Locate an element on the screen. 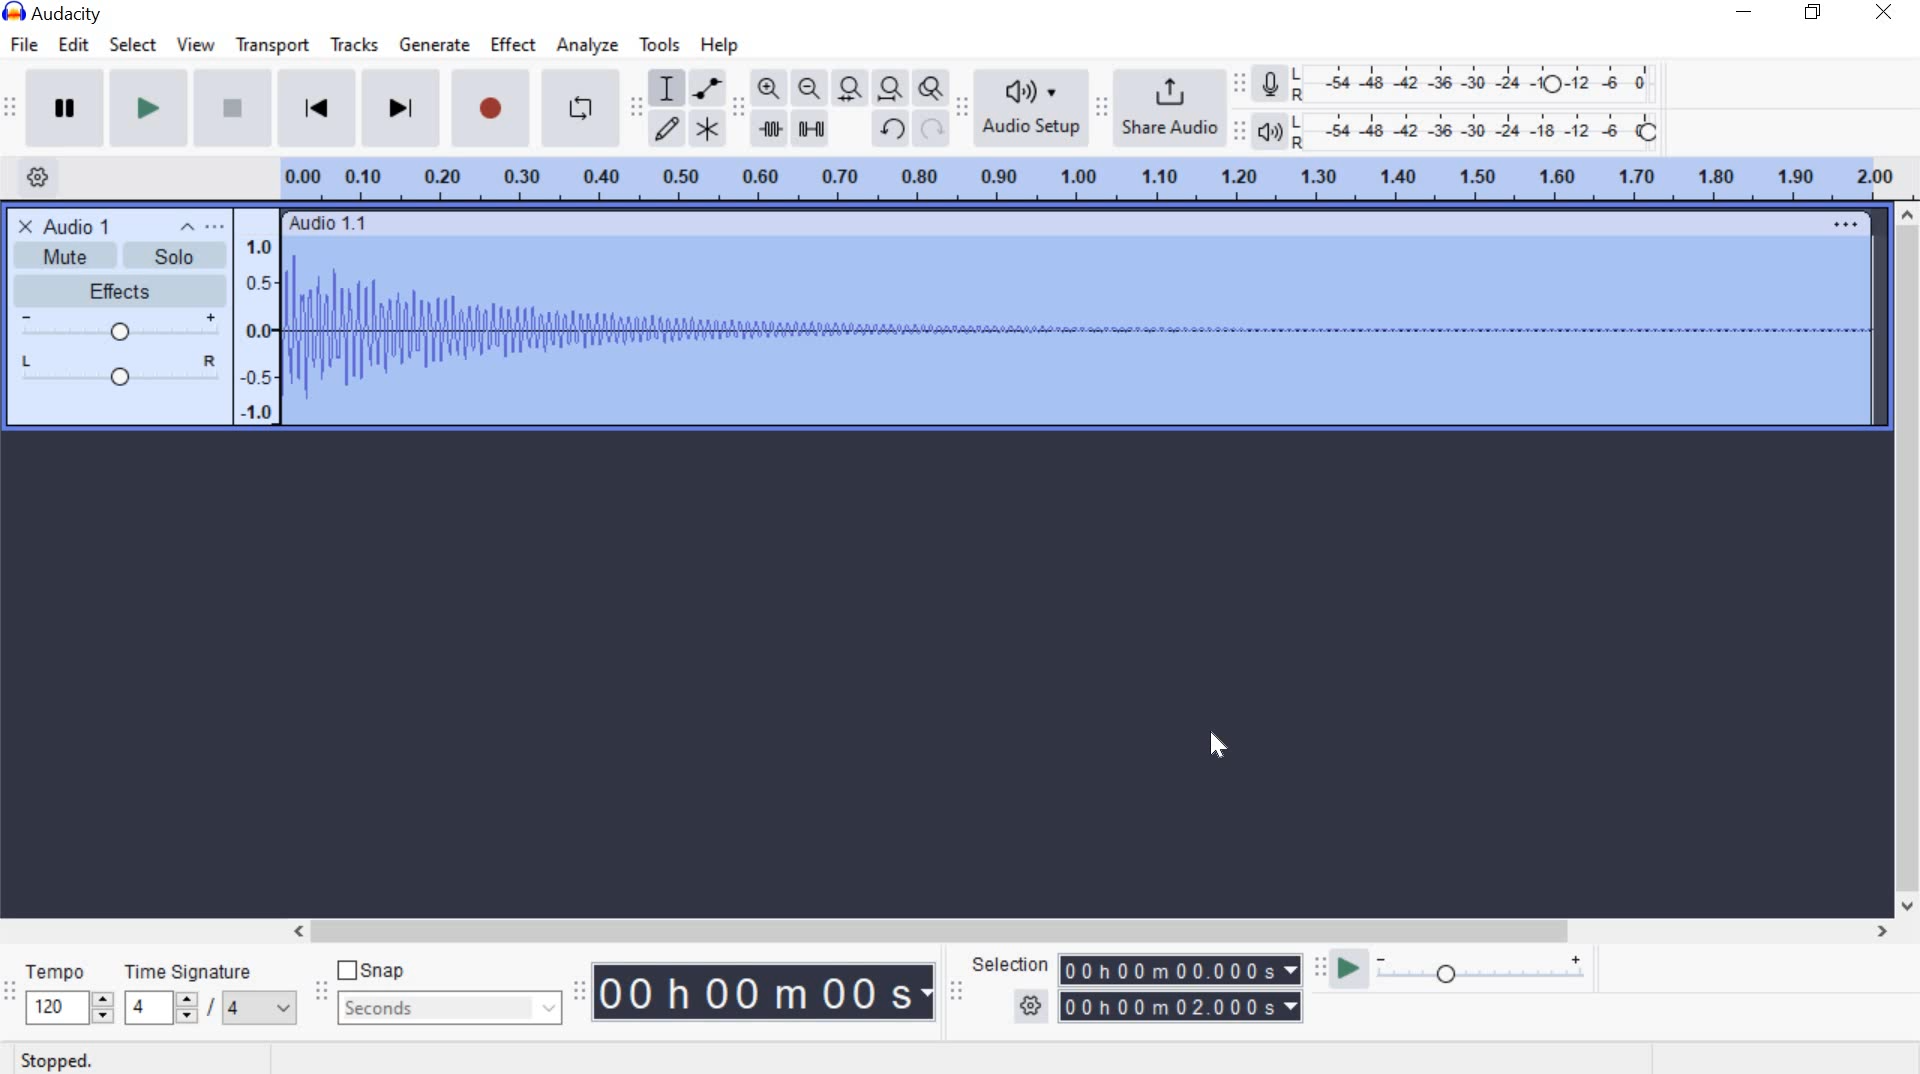  silence audio selection is located at coordinates (809, 129).